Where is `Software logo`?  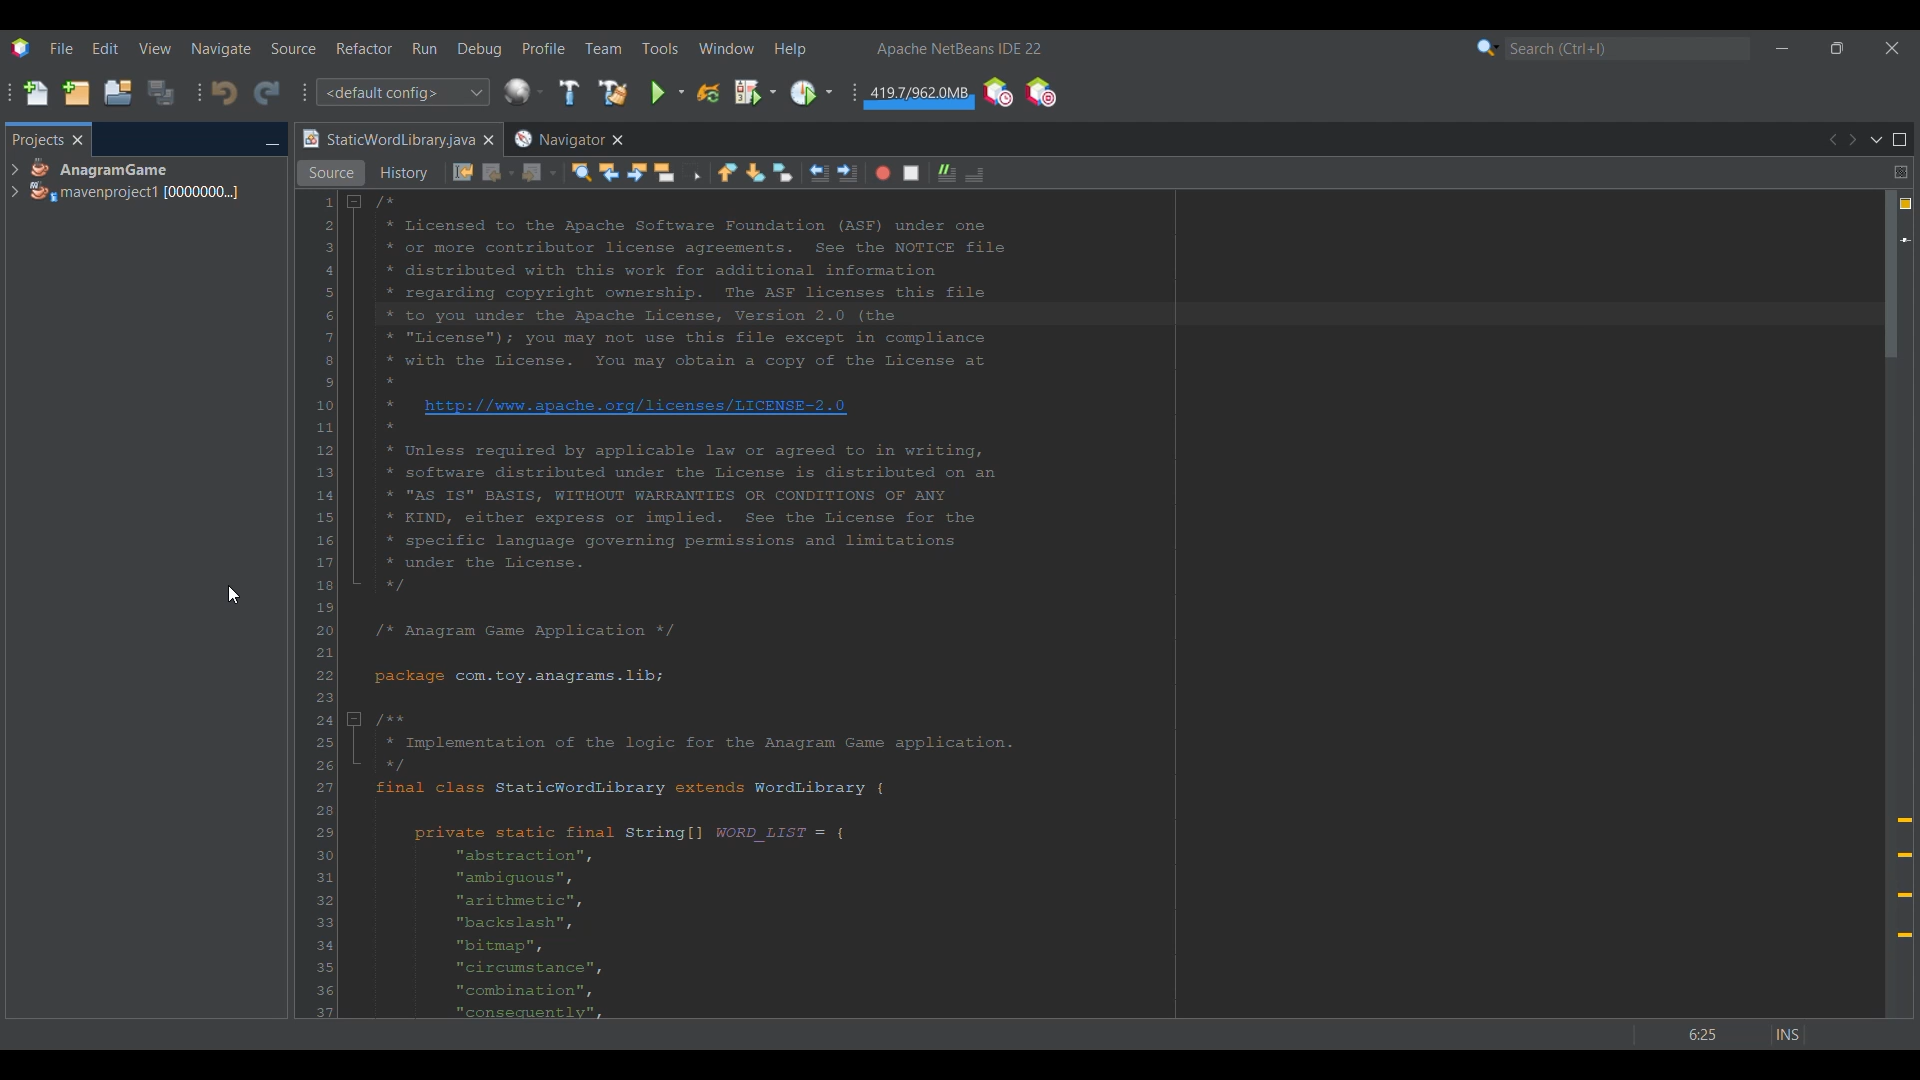 Software logo is located at coordinates (20, 48).